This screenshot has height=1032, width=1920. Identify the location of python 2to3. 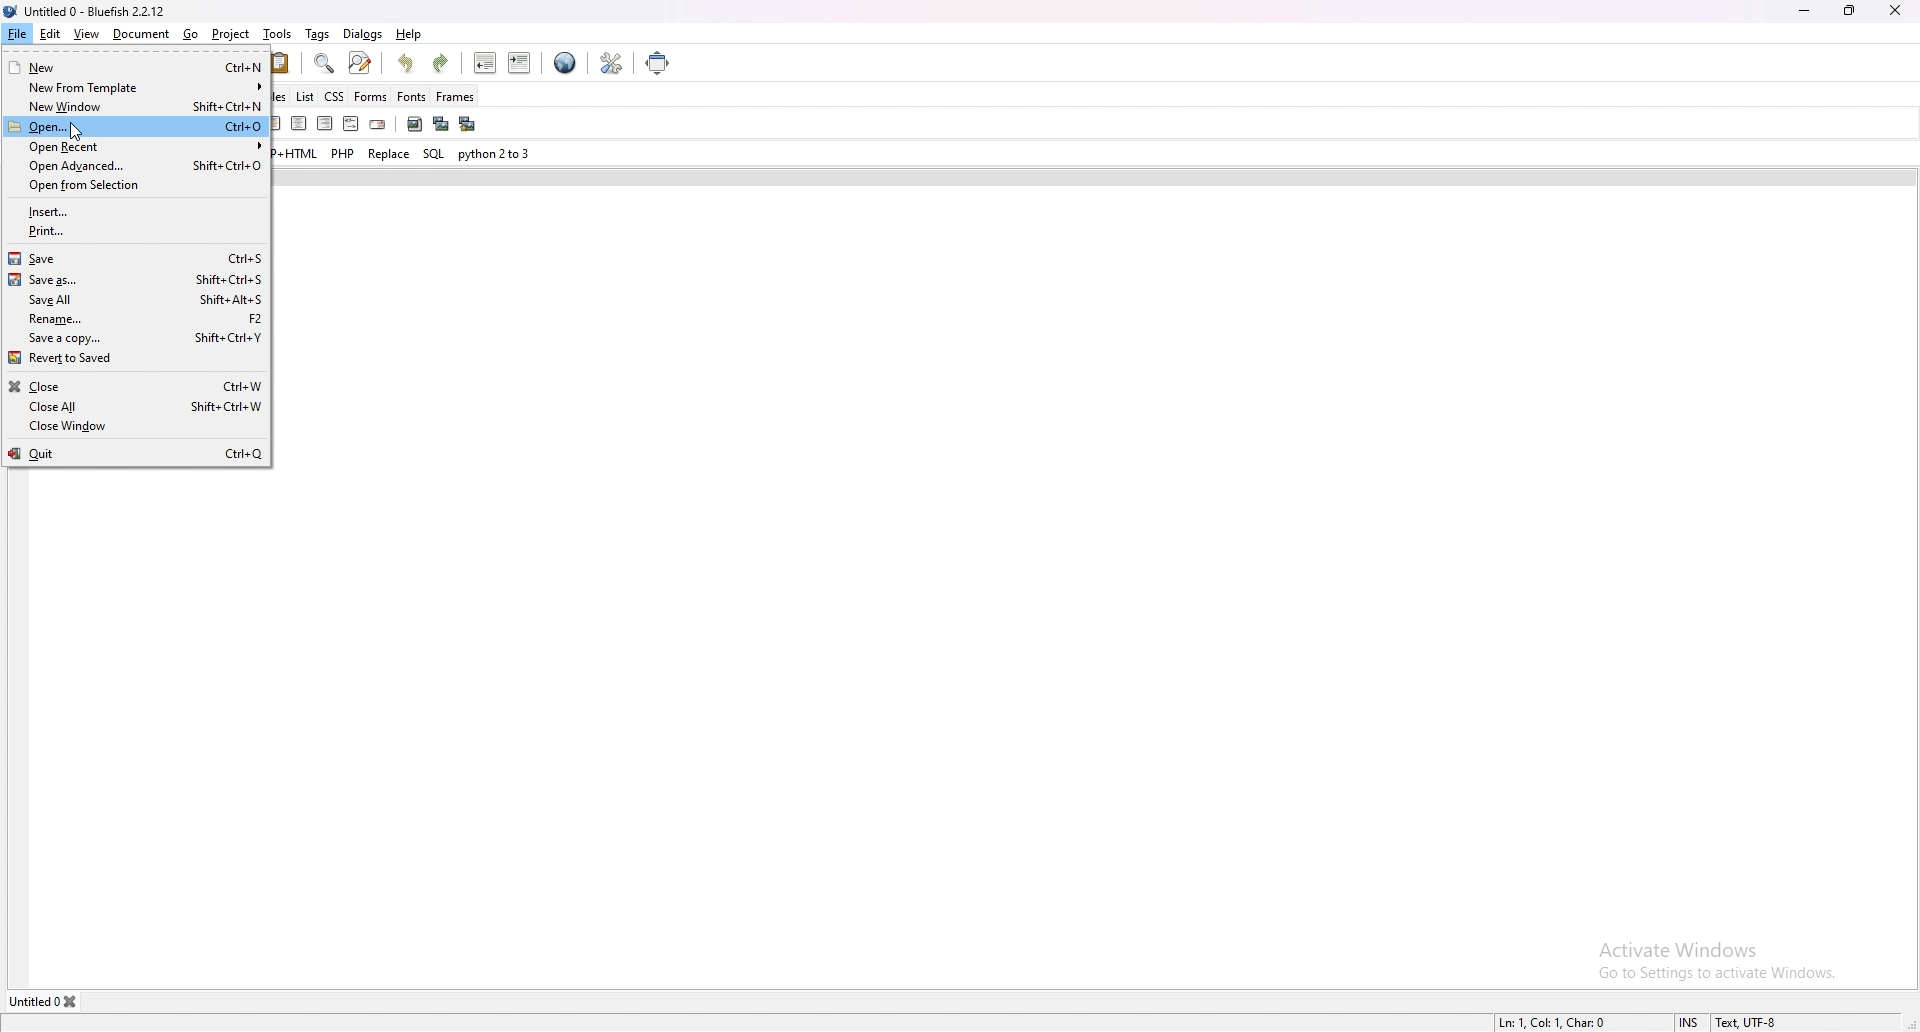
(496, 153).